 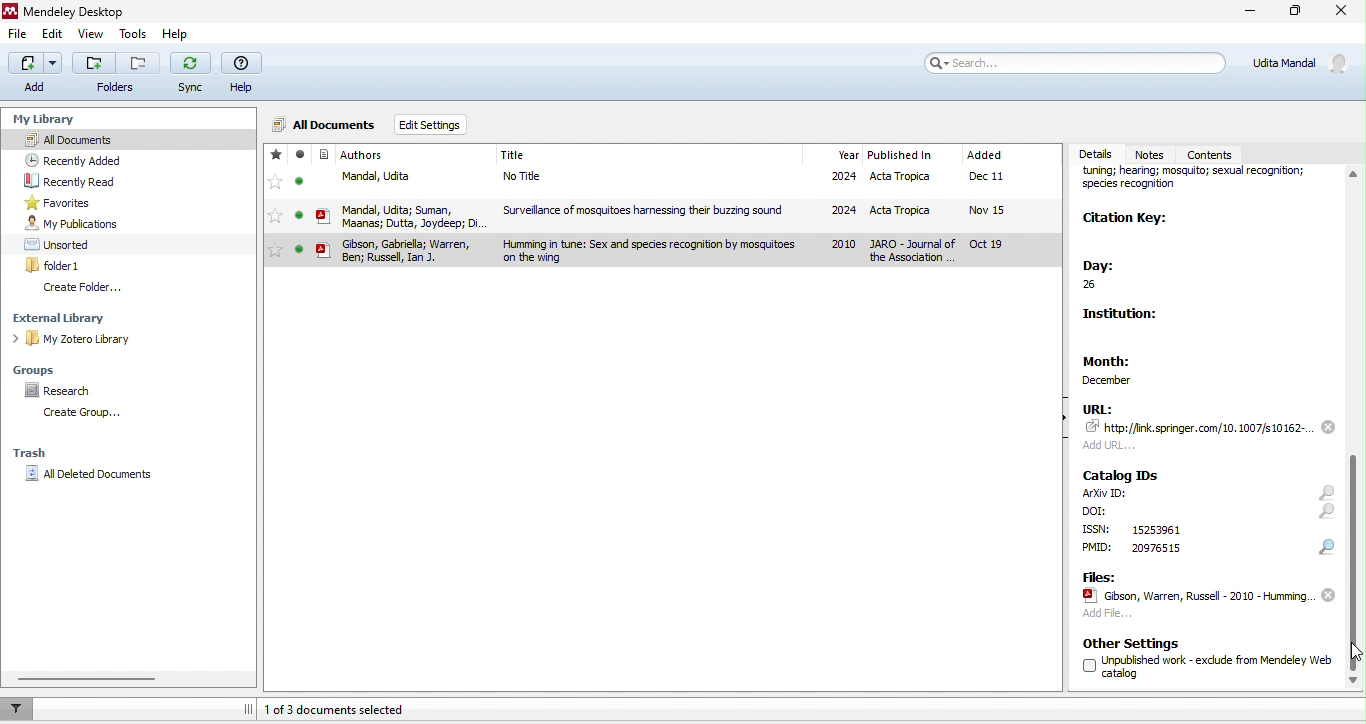 What do you see at coordinates (661, 251) in the screenshot?
I see `selected journal` at bounding box center [661, 251].